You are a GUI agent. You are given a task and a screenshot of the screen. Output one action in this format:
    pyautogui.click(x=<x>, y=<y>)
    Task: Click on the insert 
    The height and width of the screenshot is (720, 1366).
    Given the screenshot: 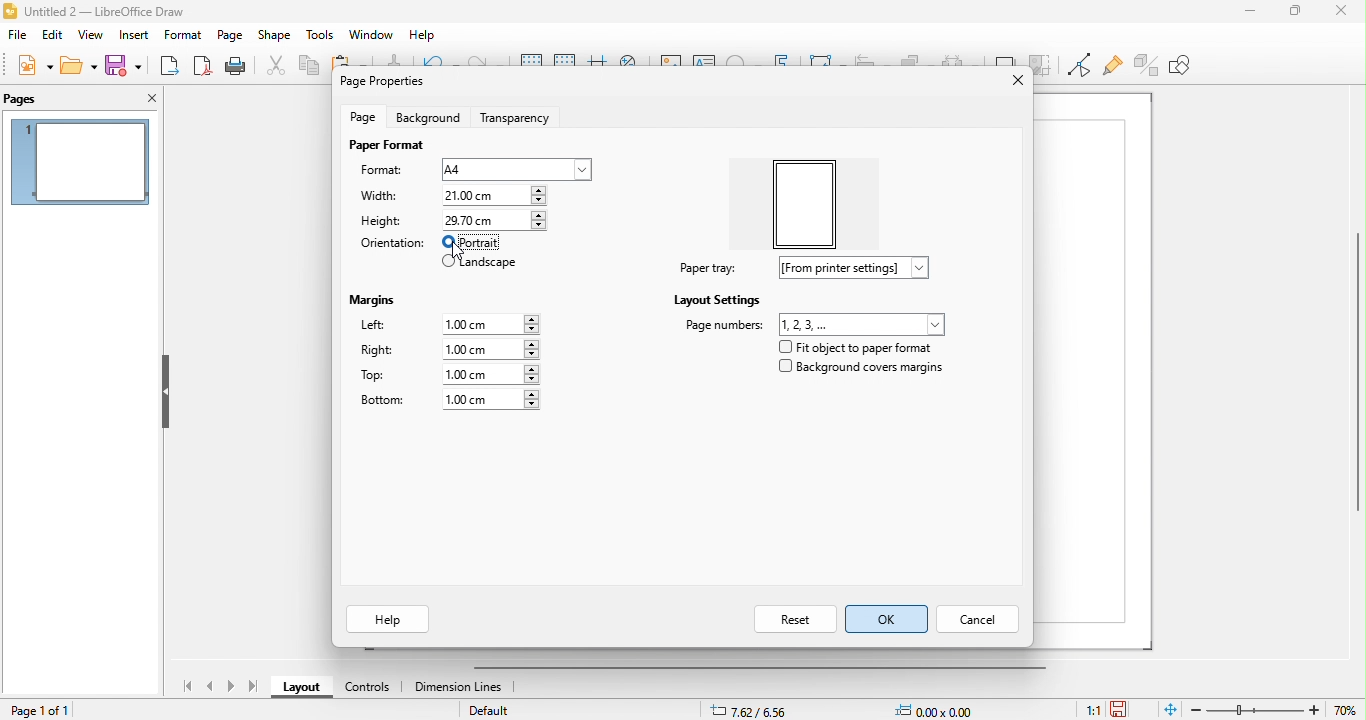 What is the action you would take?
    pyautogui.click(x=133, y=35)
    